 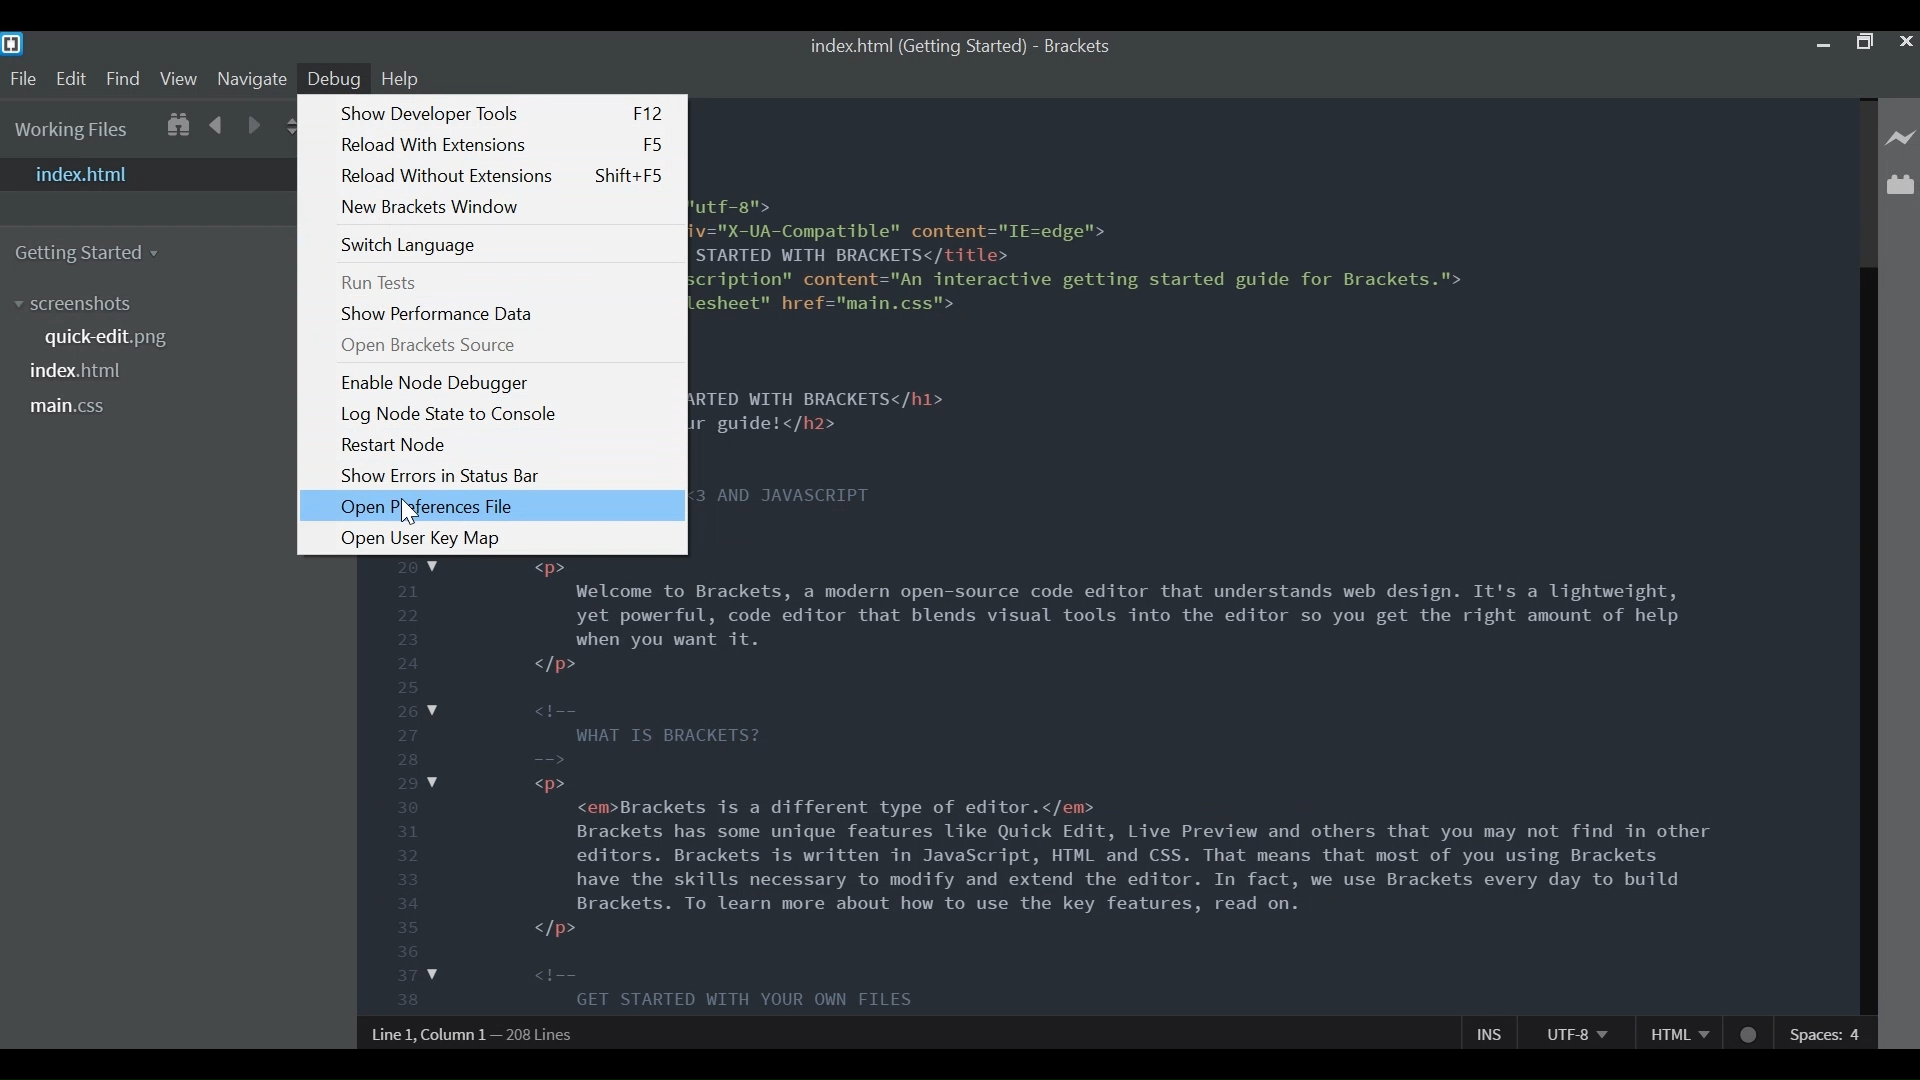 I want to click on <!DOCTYPE html>
<html>
<head>
<meta charset="utf-8">
<meta http-equiv="X-UA-Compatible" content="IE=edge">
<title>GETTING STARTED WITH BRACKETS</title>
<meta name="description" content="An interactive getting started guide for Brackets.">
<link rel="stylesheet" href="main.css">
</head>
<body>
<h1>GETTING STARTED WITH BRACKETS</h1>
<h2>This is your guide!</h2>
<1--
MADE WITH <3 AND JAVASCRIPT
<p>
Welcome to Brackets, a modern open-source code editor that understands web design. It's a lightweight,
yet powerful, code editor that blends visual tools into the editor so you get the right amount of help
when you want it.
</p>
pri
WHAT IS BRACKETS?
<p>
<em>Brackets is a different type of editor.</em>
Brackets has some unique features like Quick Edit, Live Preview and others that you may not find in other
editors. Brackets is written in JavaScript, HTML and CSS. That means that most of you using Brackets
have the skills necessary to modify and extend the editor. In fact, we use Brackets every day to build
Brackets. To learn more about how to use the key features, read on.
</p>
ee
GET STARTED WITH YOUR OWN FILES, so click(x=1245, y=553).